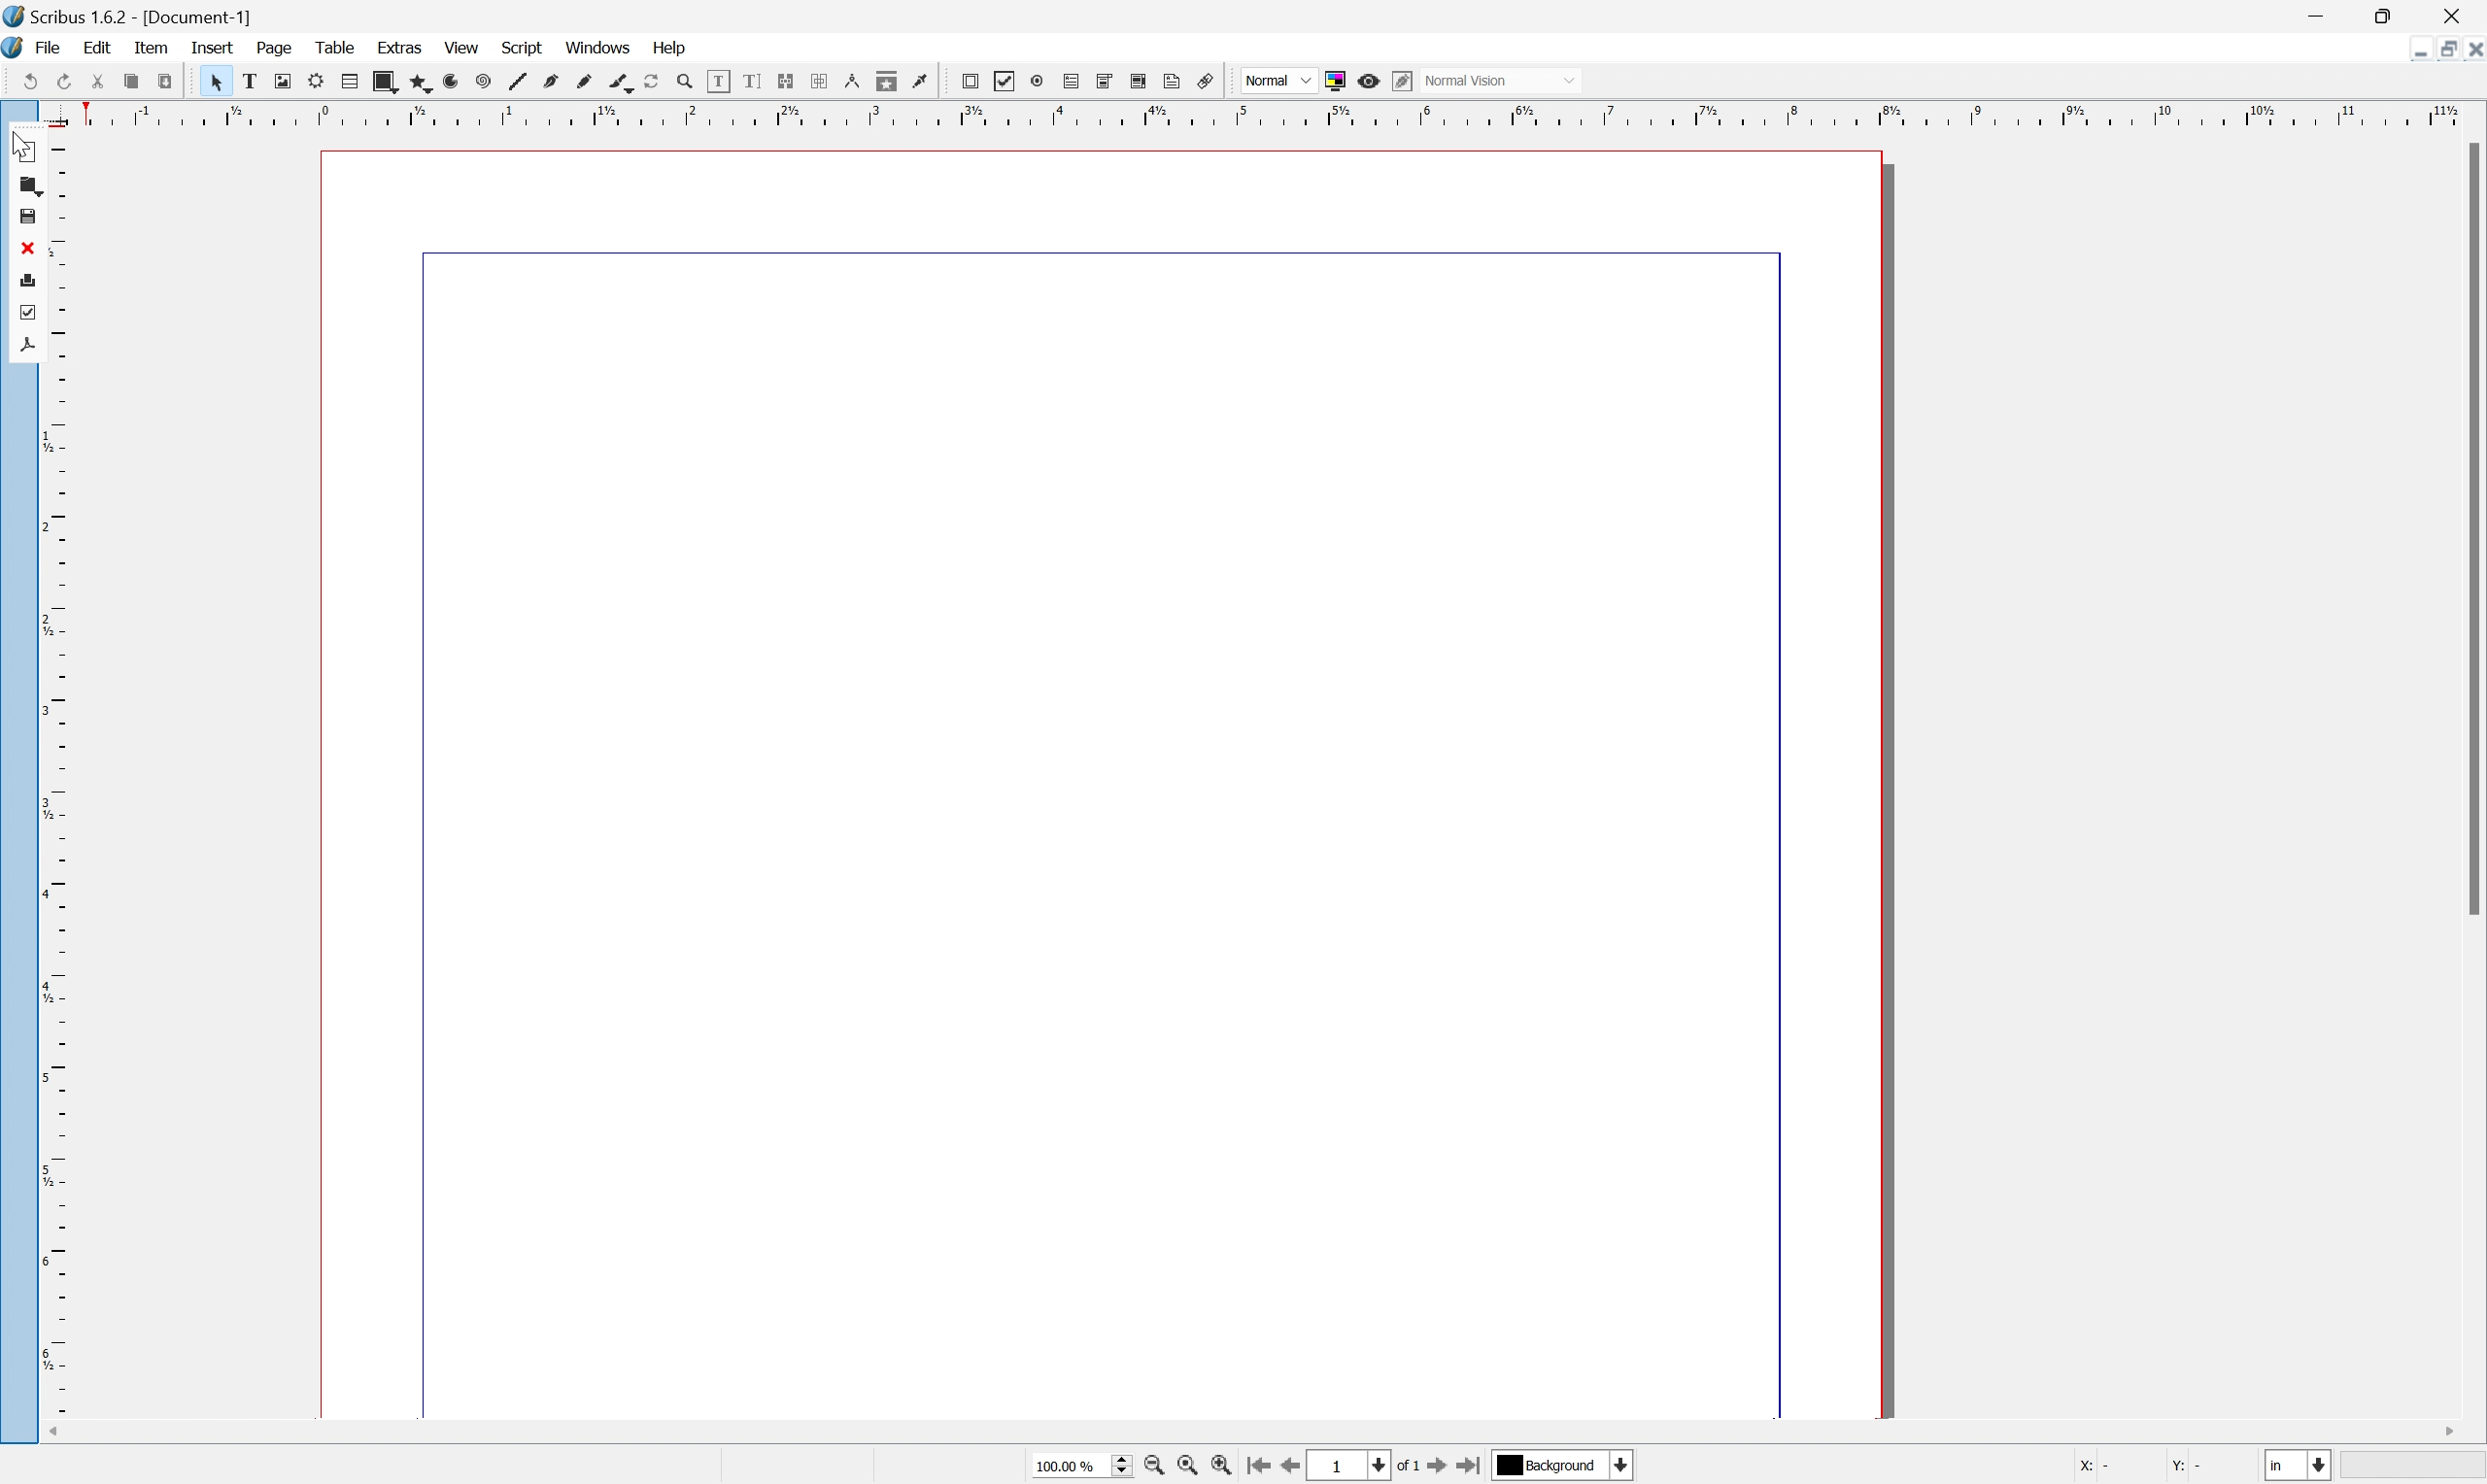 This screenshot has width=2487, height=1484. Describe the element at coordinates (256, 81) in the screenshot. I see `save as pdf` at that location.